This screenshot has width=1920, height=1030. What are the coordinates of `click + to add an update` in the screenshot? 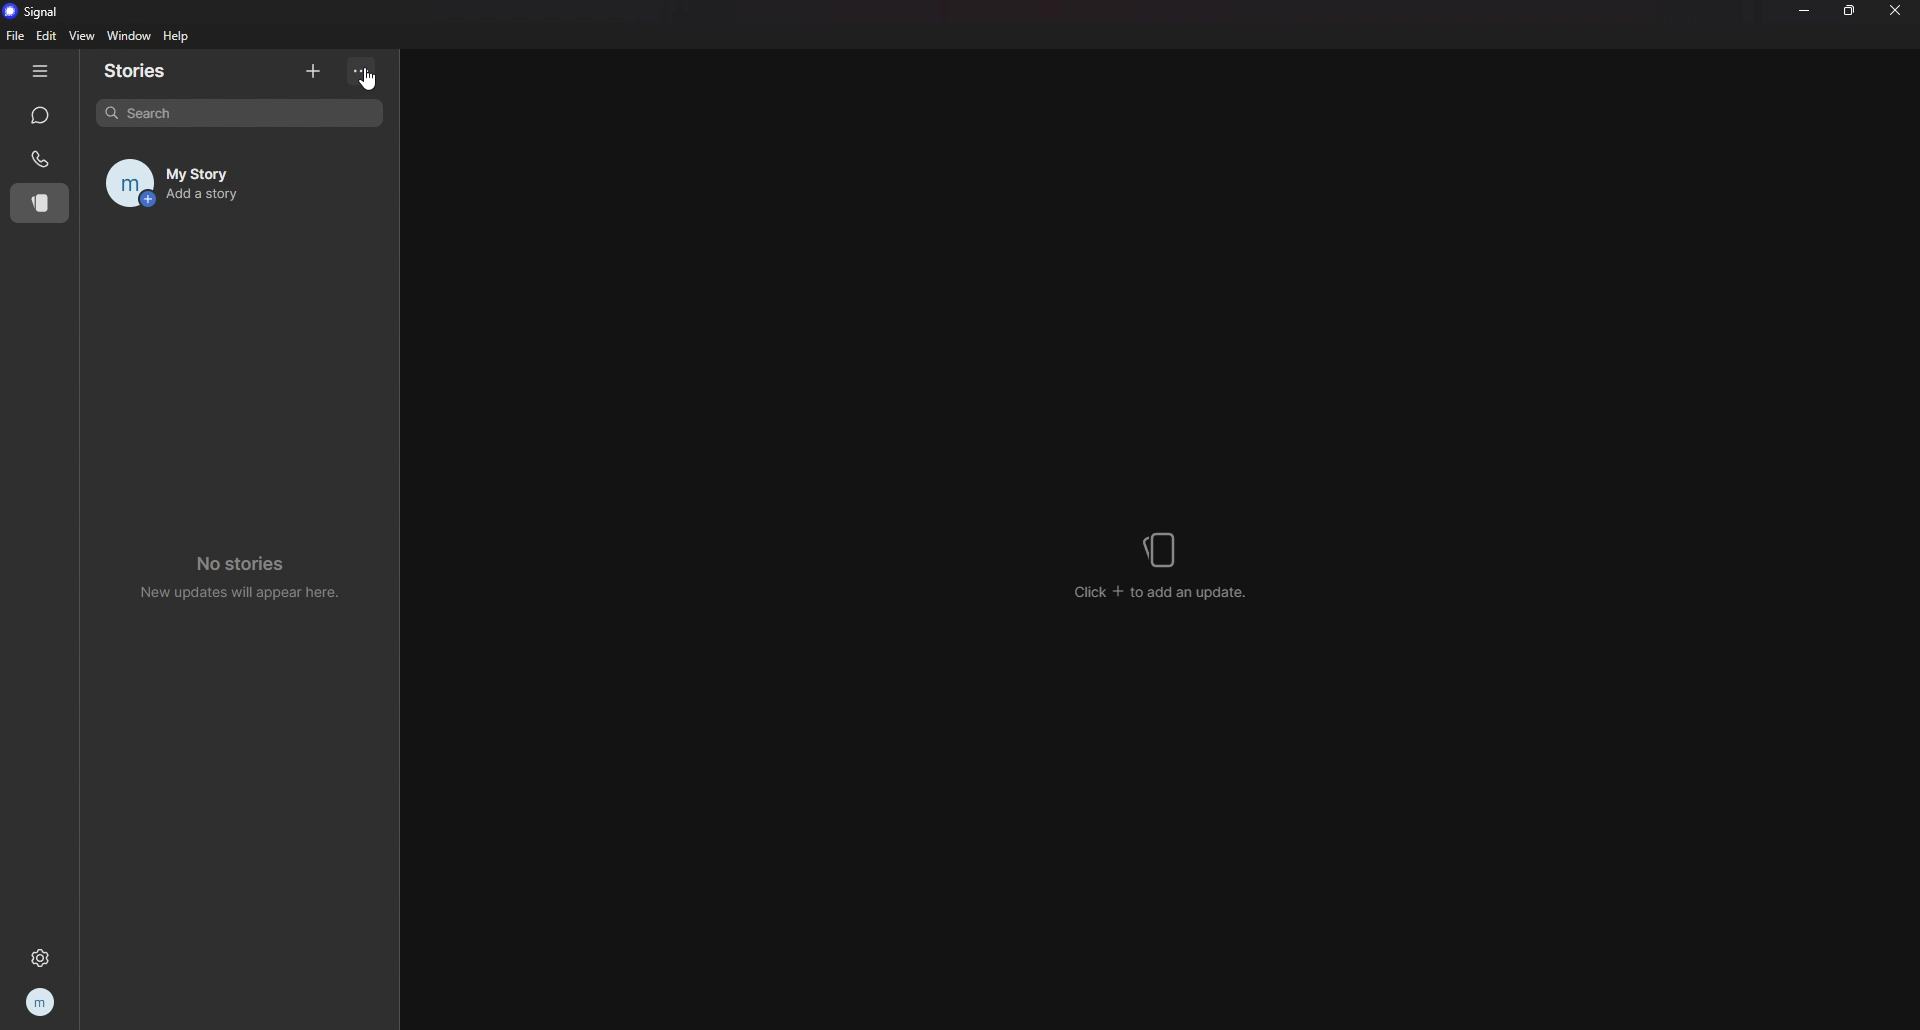 It's located at (1161, 592).